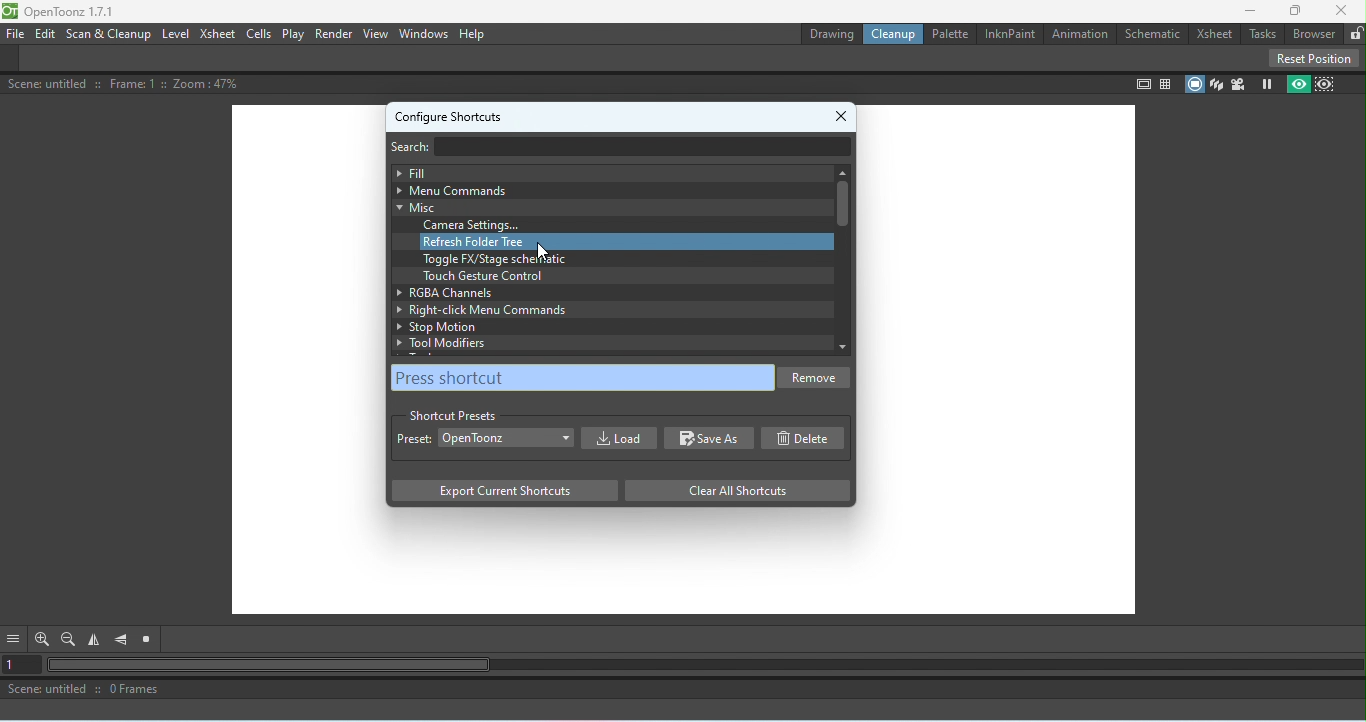 Image resolution: width=1366 pixels, height=722 pixels. I want to click on File, so click(16, 33).